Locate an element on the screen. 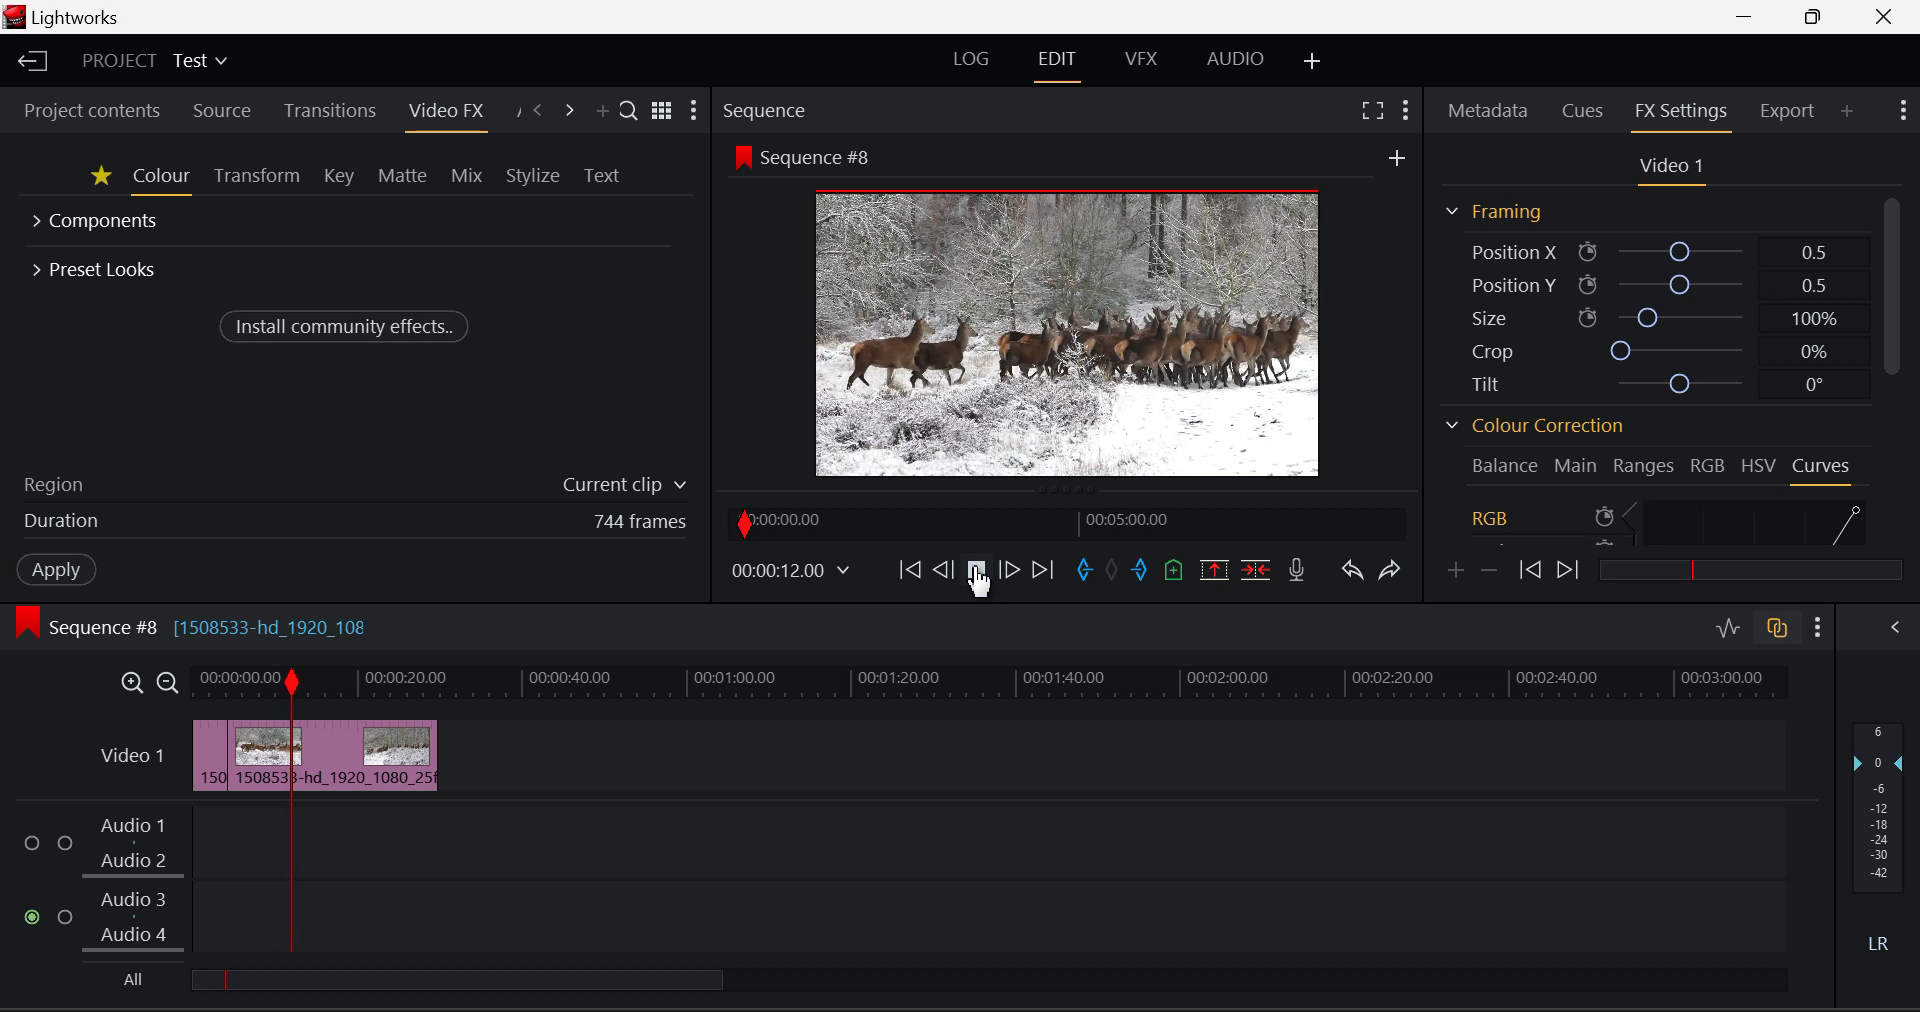 This screenshot has height=1012, width=1920. Tilt is located at coordinates (1648, 382).